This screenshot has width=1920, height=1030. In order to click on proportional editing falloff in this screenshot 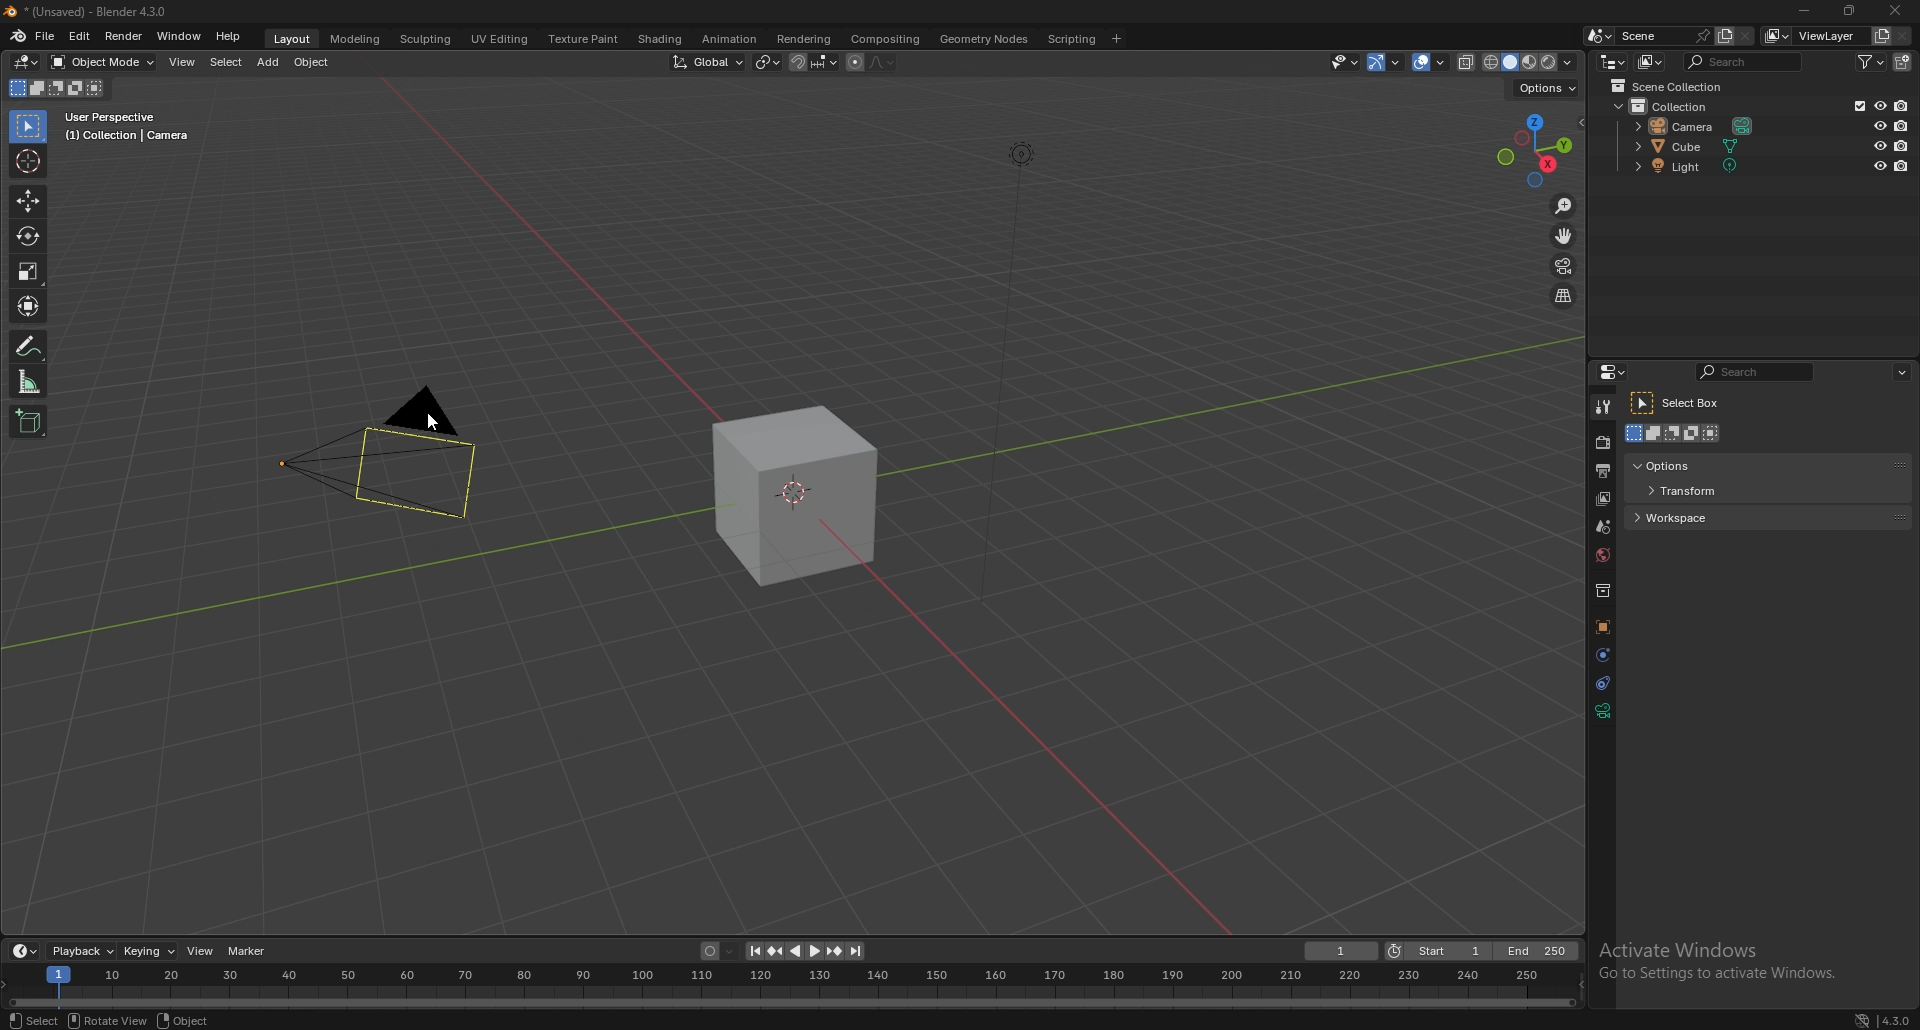, I will do `click(882, 62)`.